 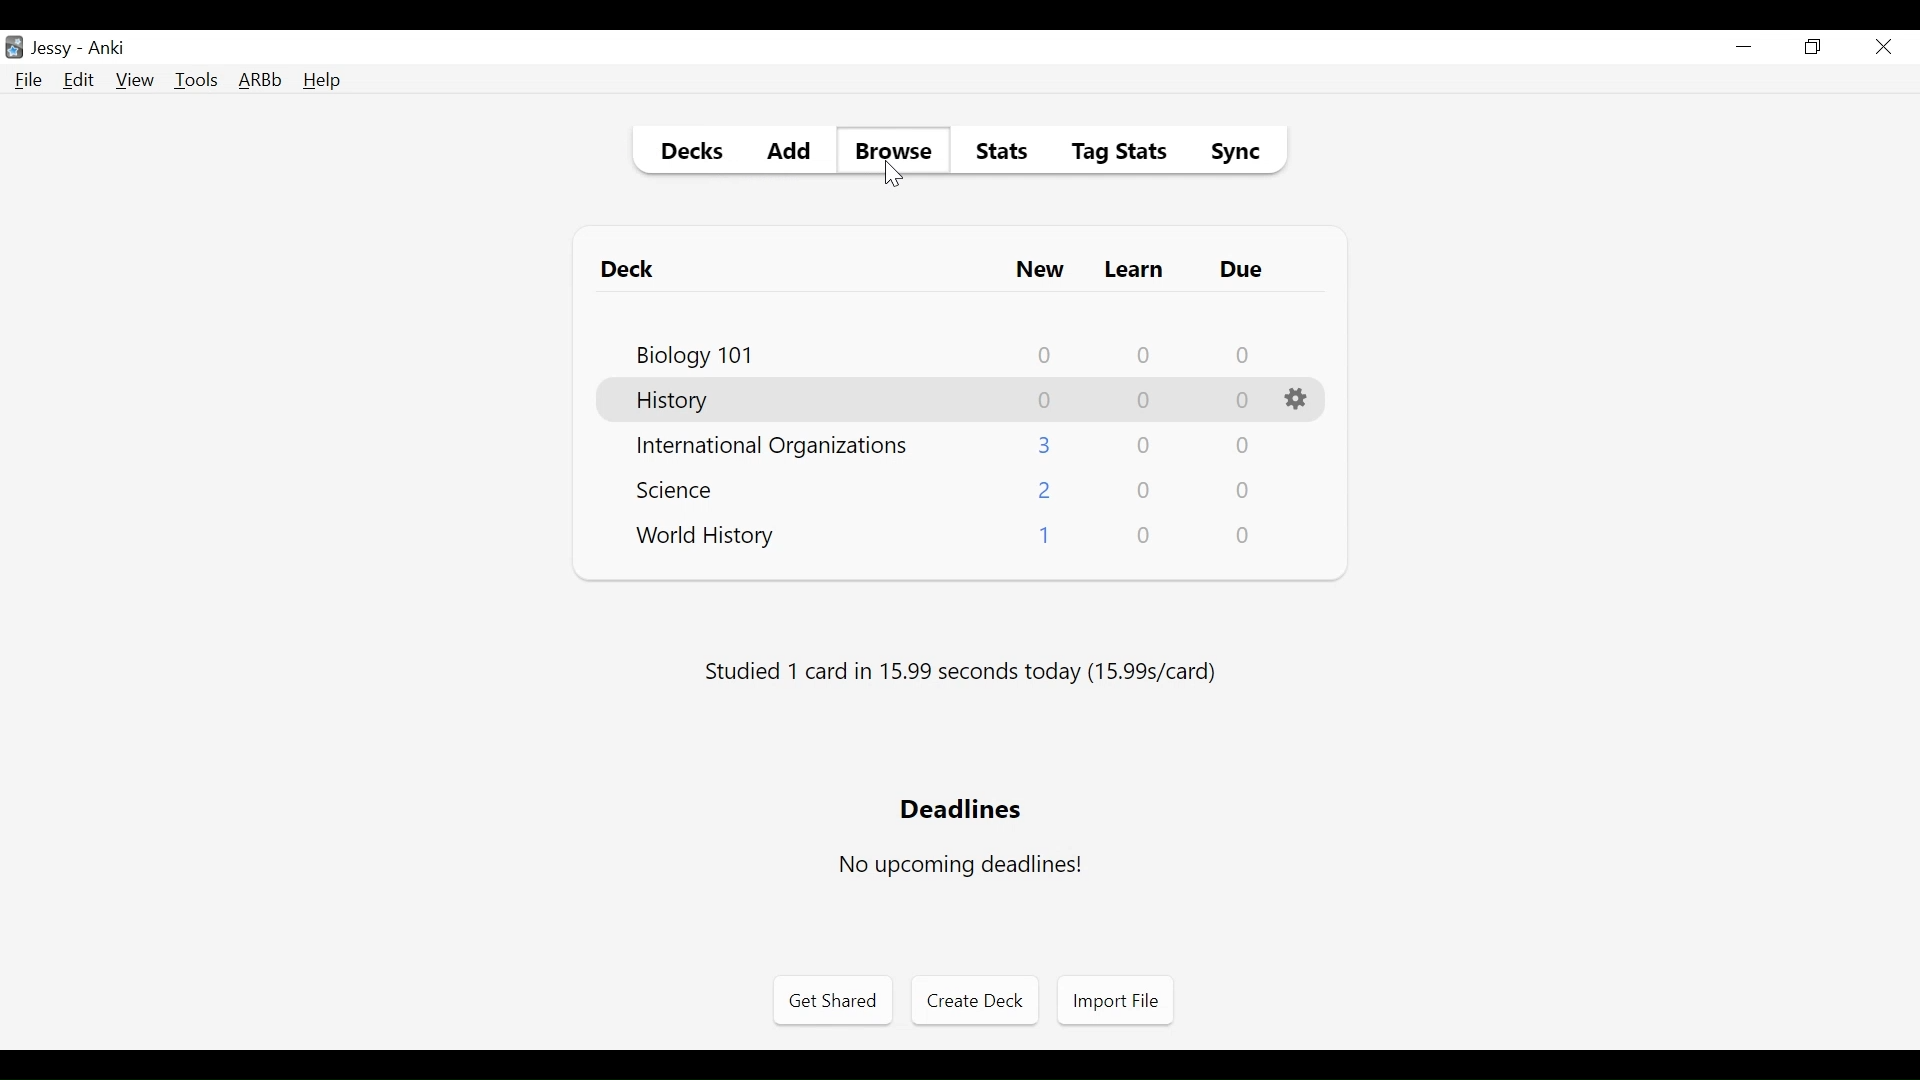 What do you see at coordinates (1241, 444) in the screenshot?
I see `Due Card Count` at bounding box center [1241, 444].